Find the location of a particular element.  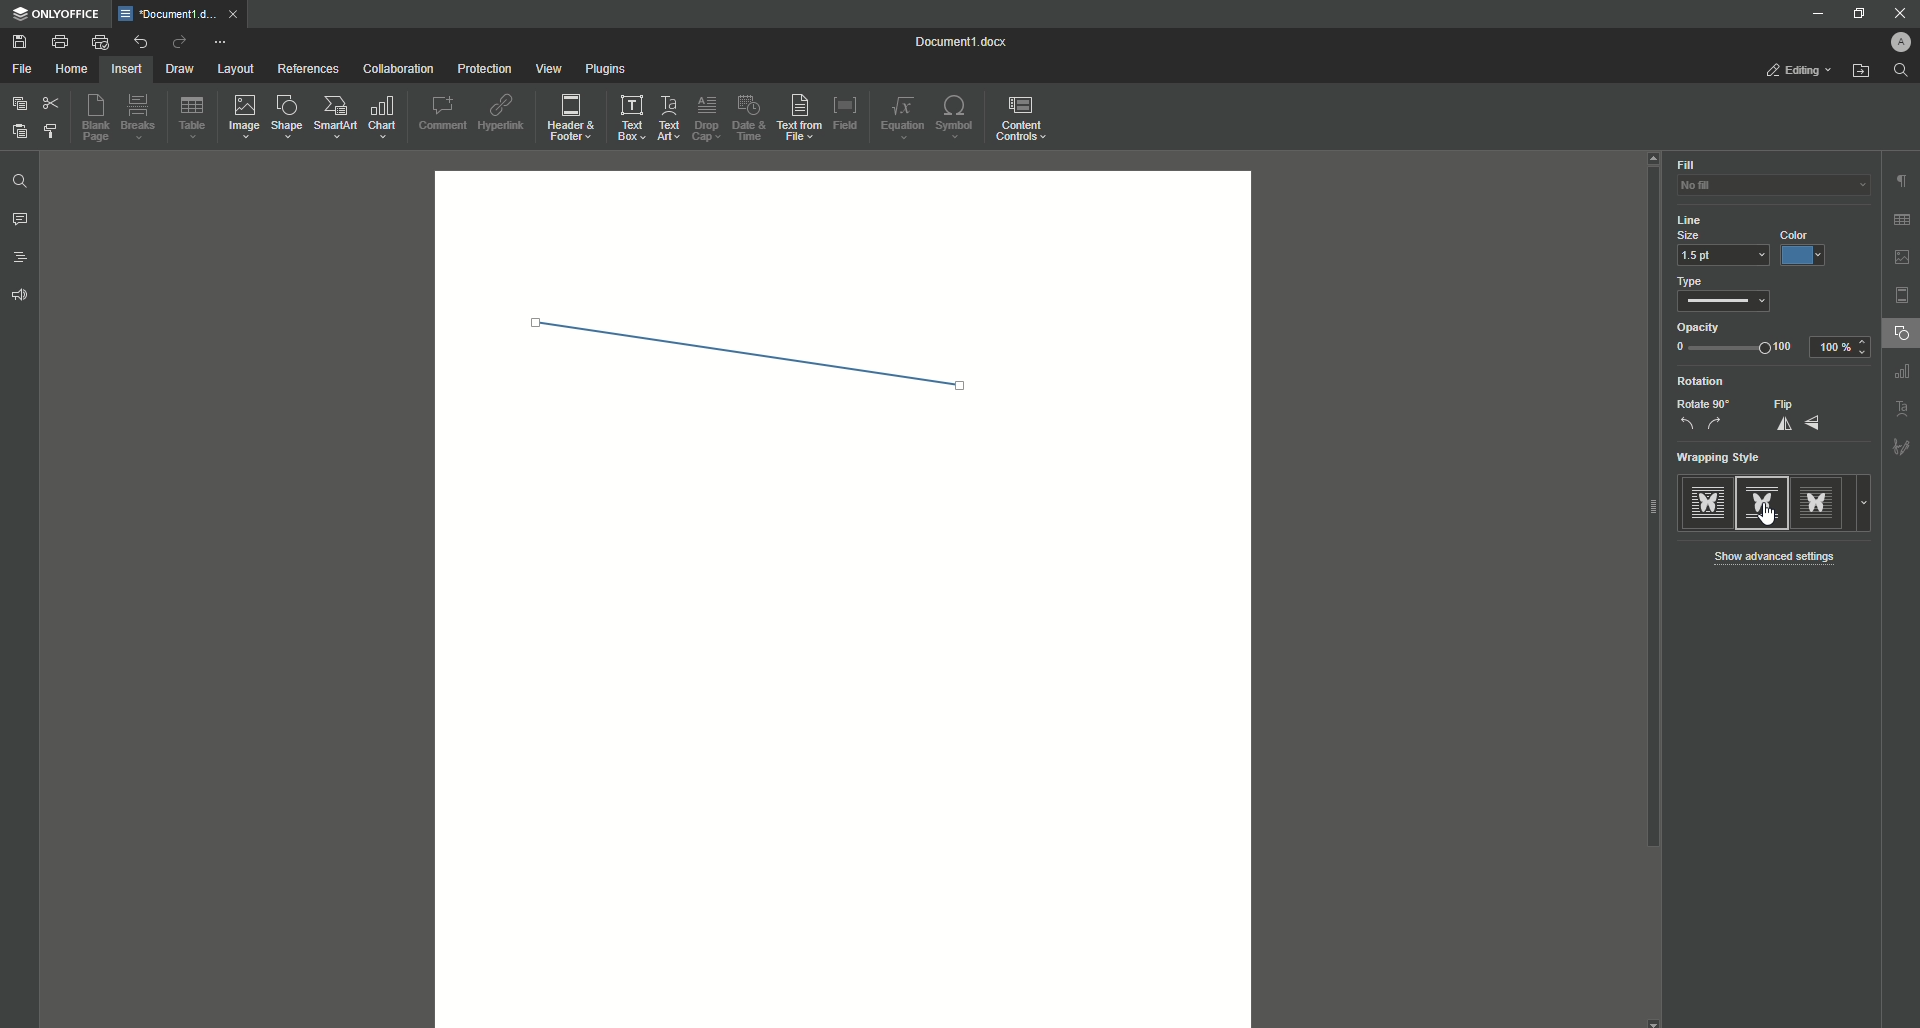

References is located at coordinates (307, 69).